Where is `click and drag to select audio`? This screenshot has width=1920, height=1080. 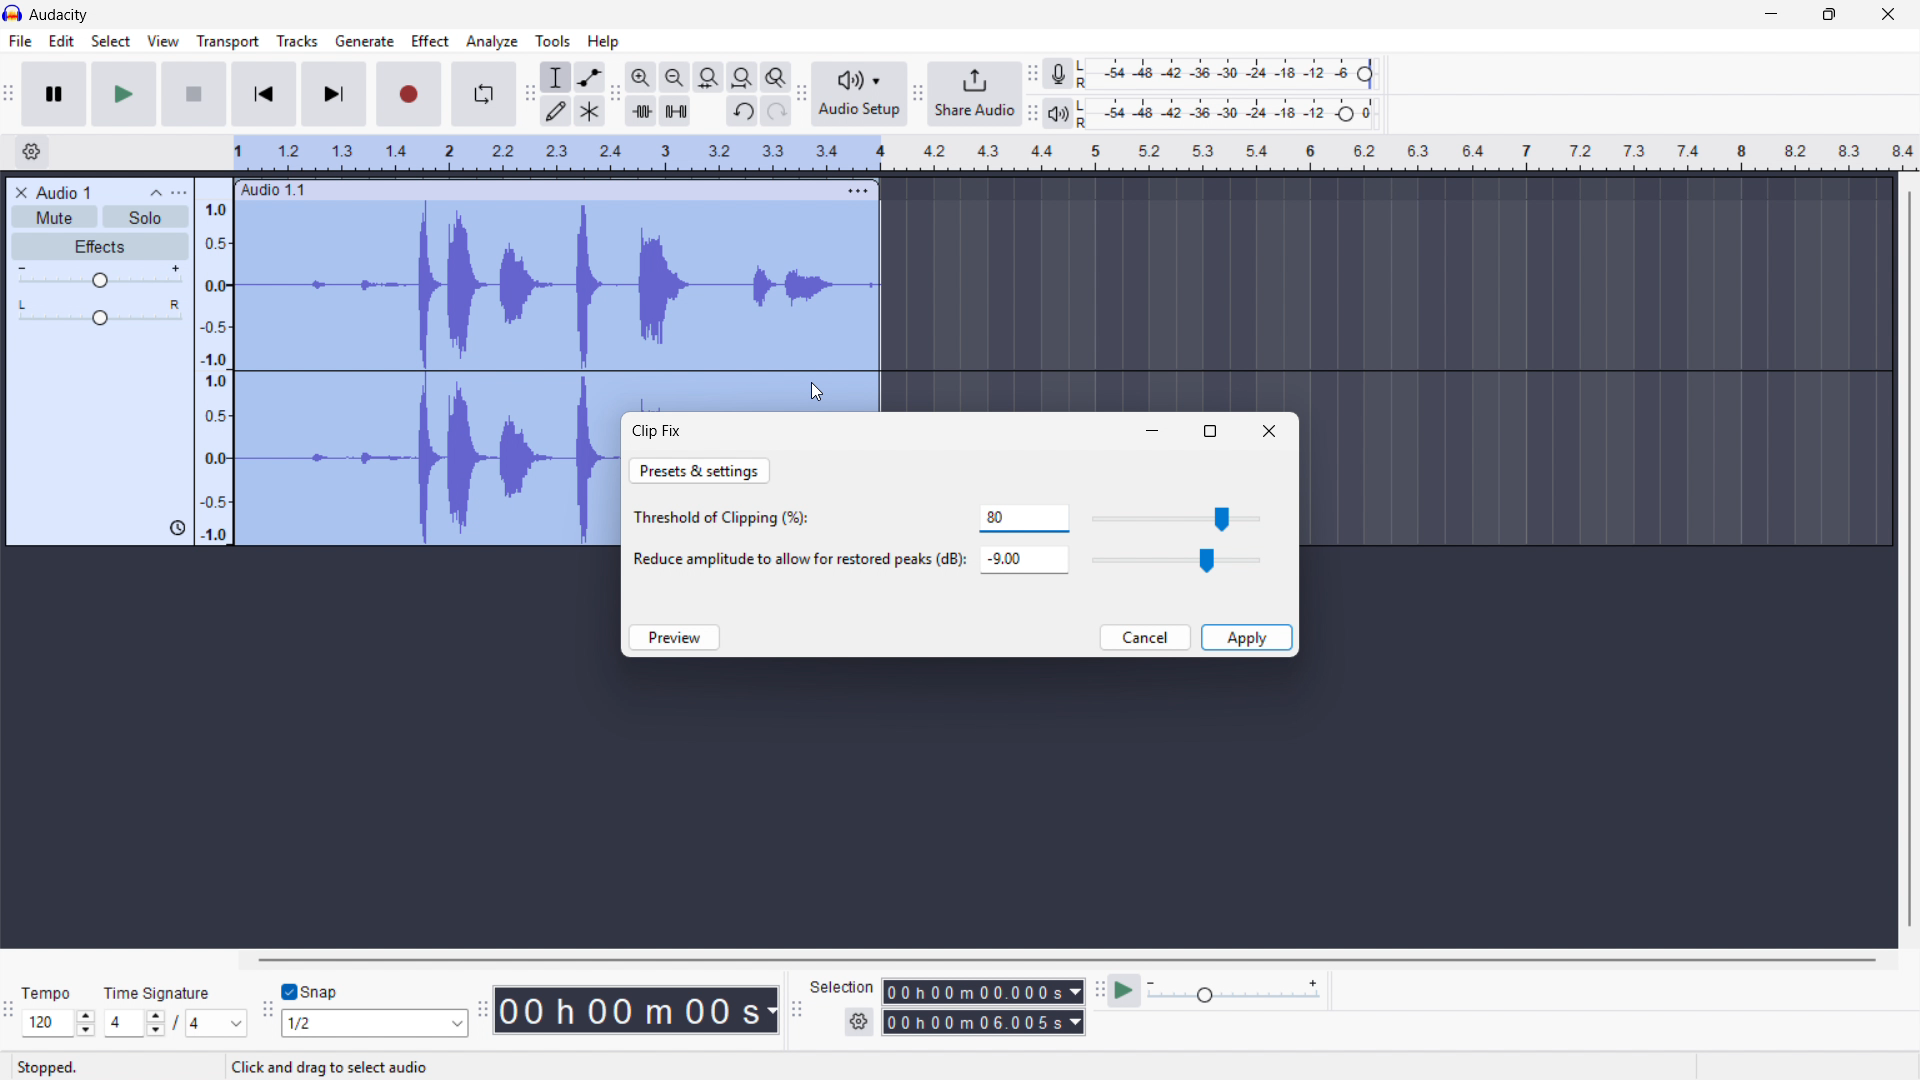
click and drag to select audio is located at coordinates (329, 1067).